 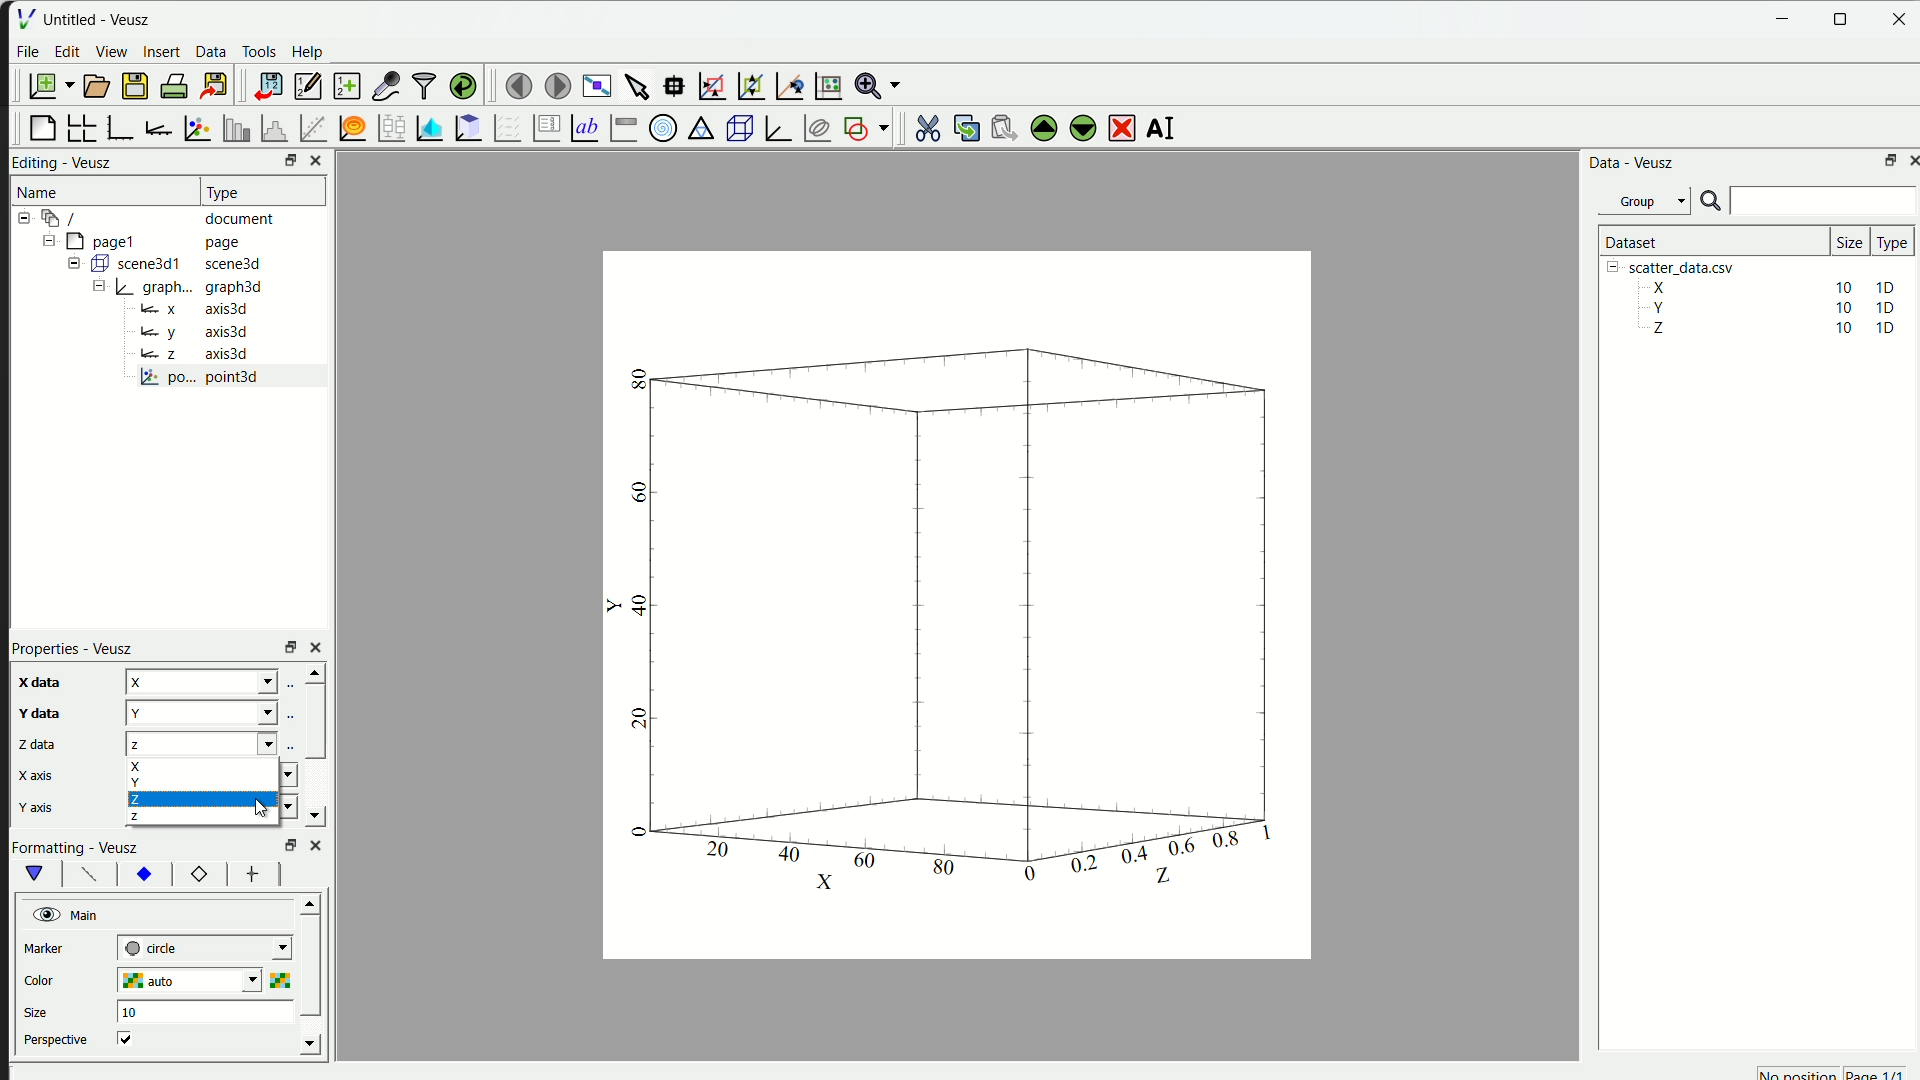 What do you see at coordinates (226, 191) in the screenshot?
I see `| Type` at bounding box center [226, 191].